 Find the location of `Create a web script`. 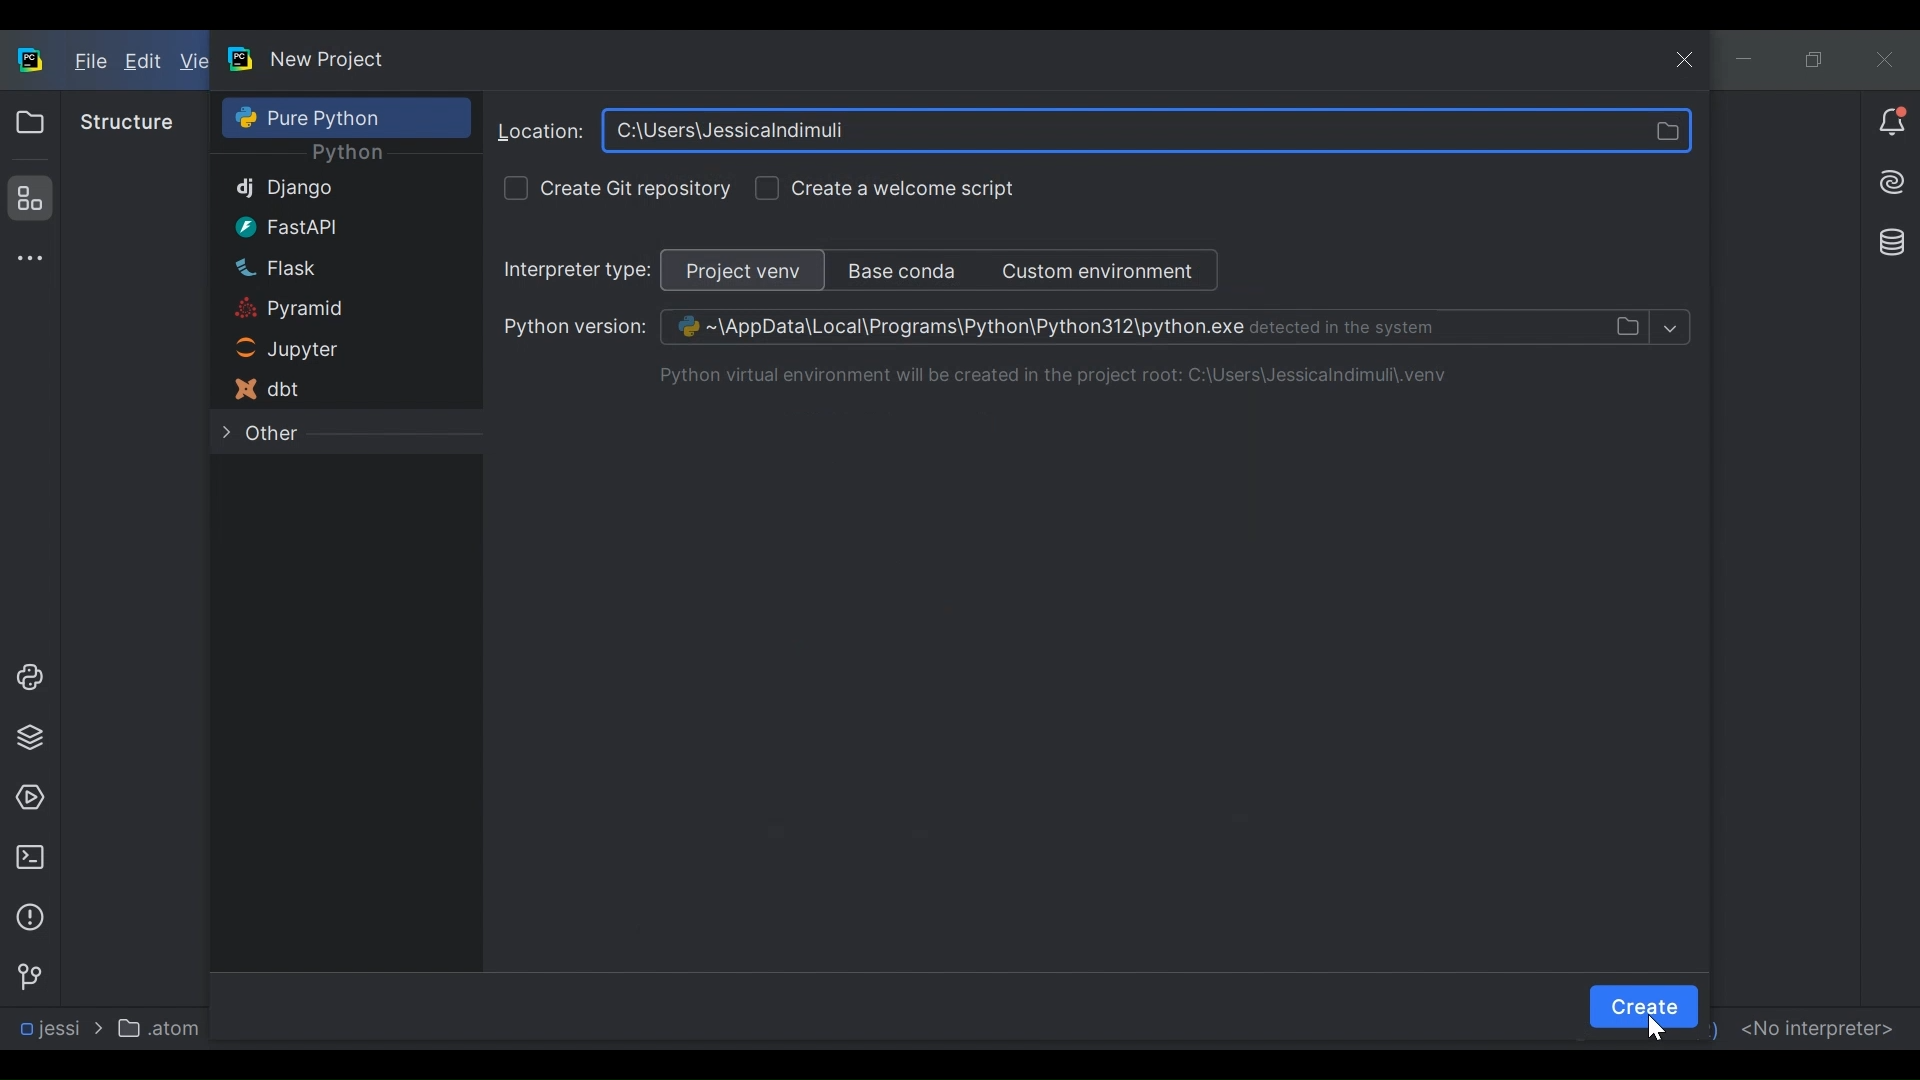

Create a web script is located at coordinates (906, 188).